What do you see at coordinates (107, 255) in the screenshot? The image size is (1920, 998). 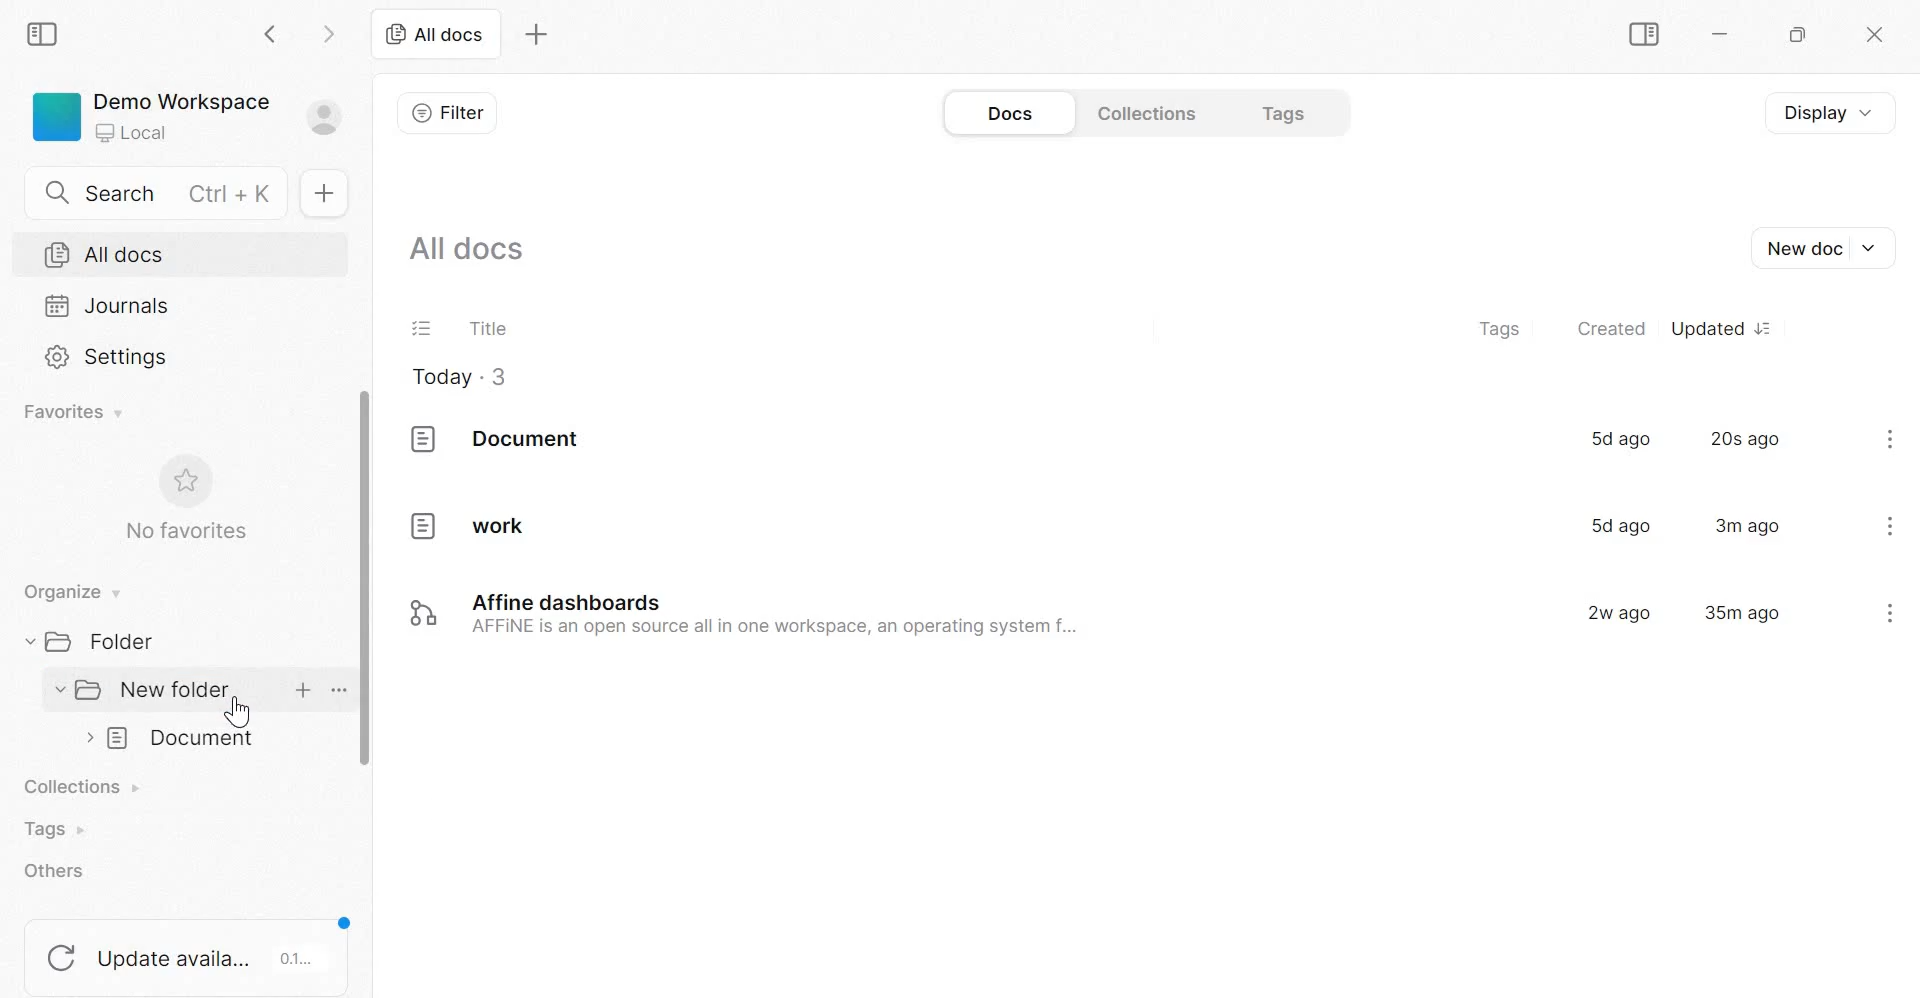 I see `All docs` at bounding box center [107, 255].